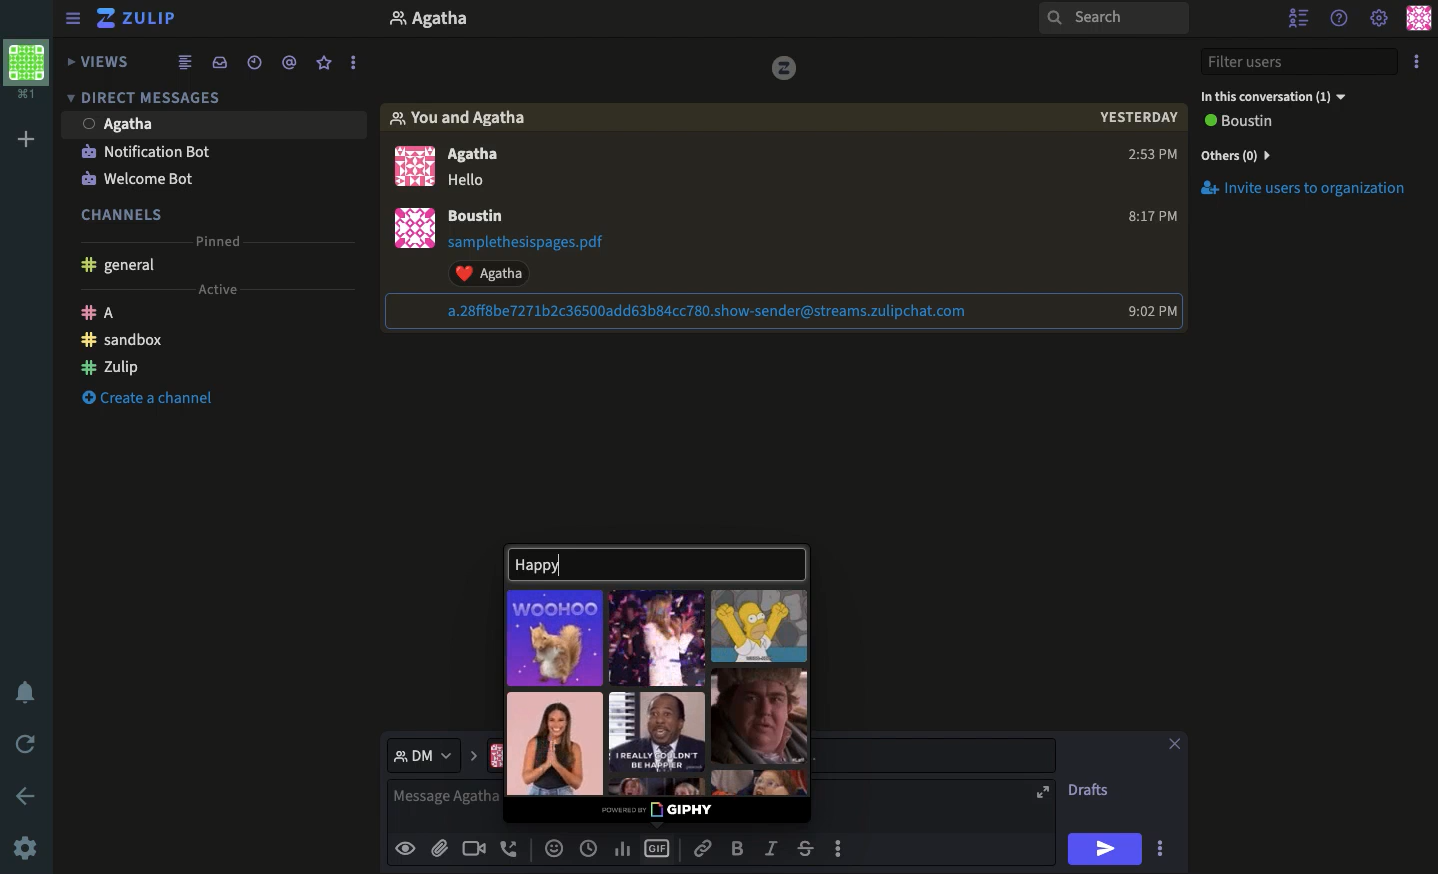  What do you see at coordinates (146, 18) in the screenshot?
I see `Zulip` at bounding box center [146, 18].